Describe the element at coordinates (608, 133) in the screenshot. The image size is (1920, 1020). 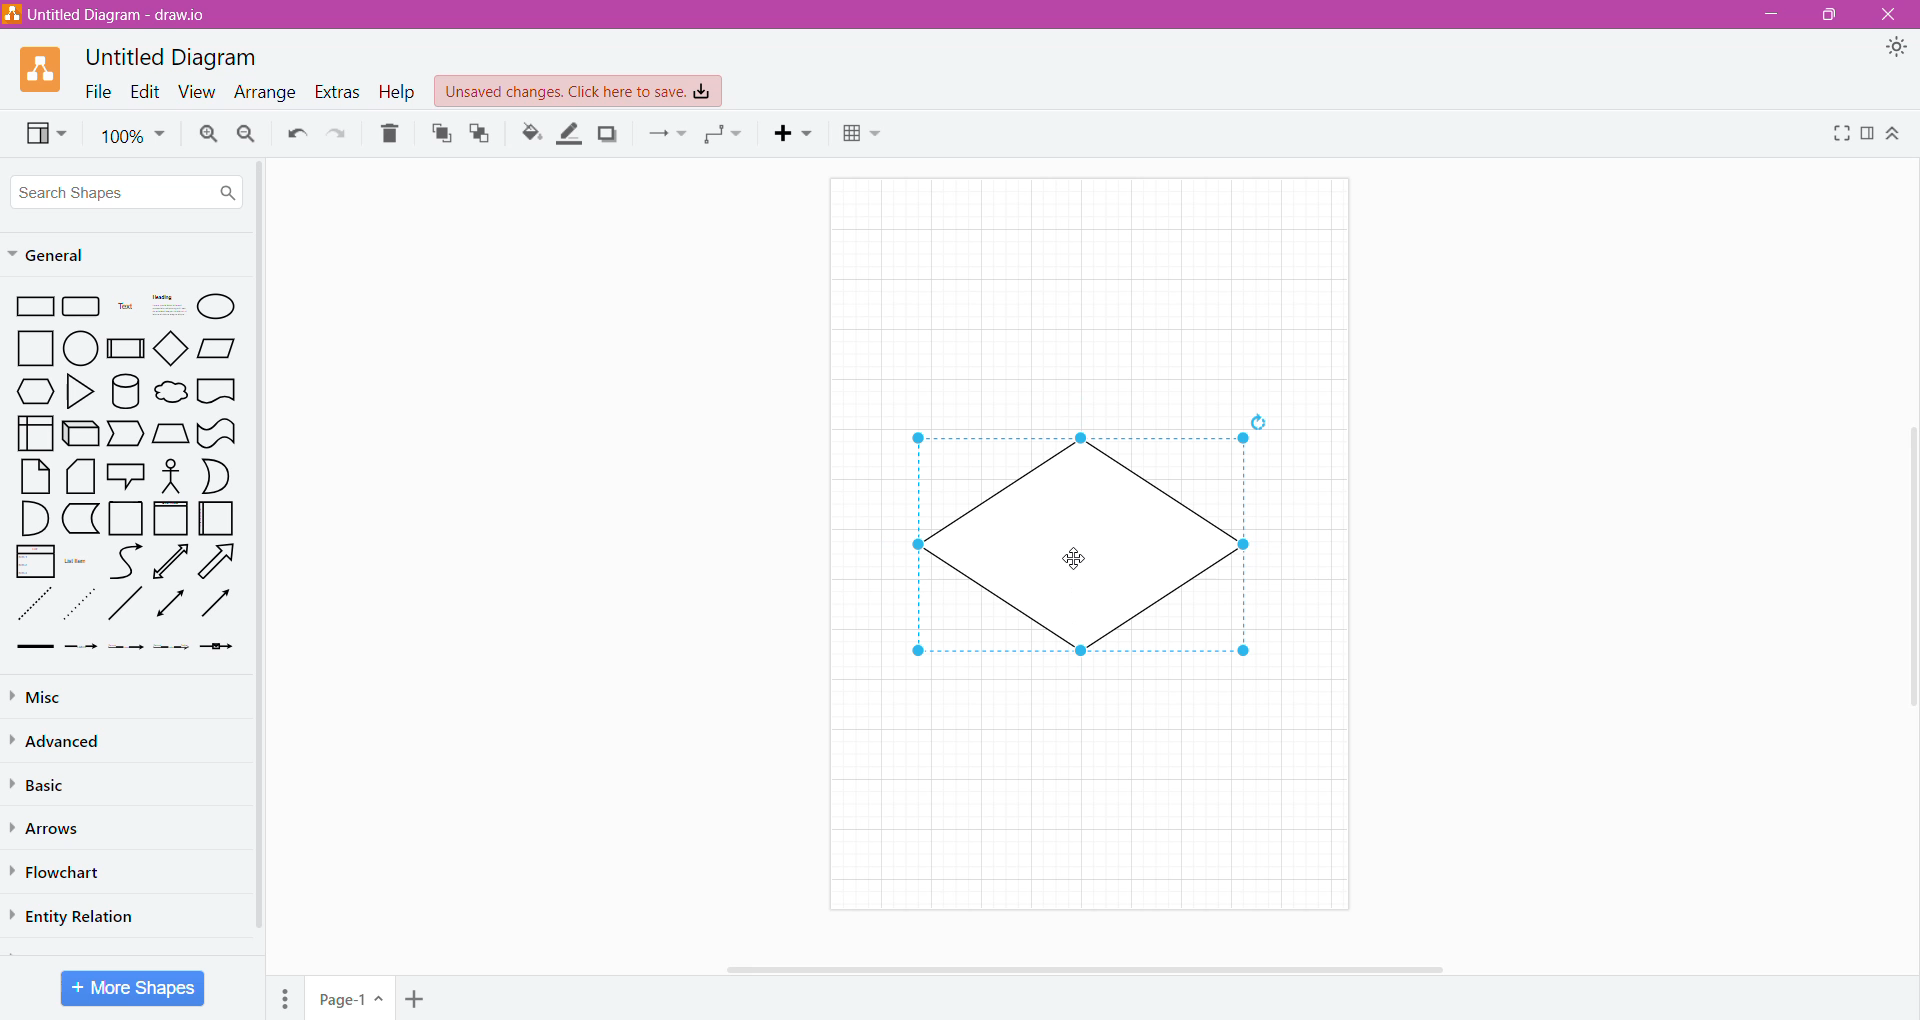
I see `Shadow` at that location.